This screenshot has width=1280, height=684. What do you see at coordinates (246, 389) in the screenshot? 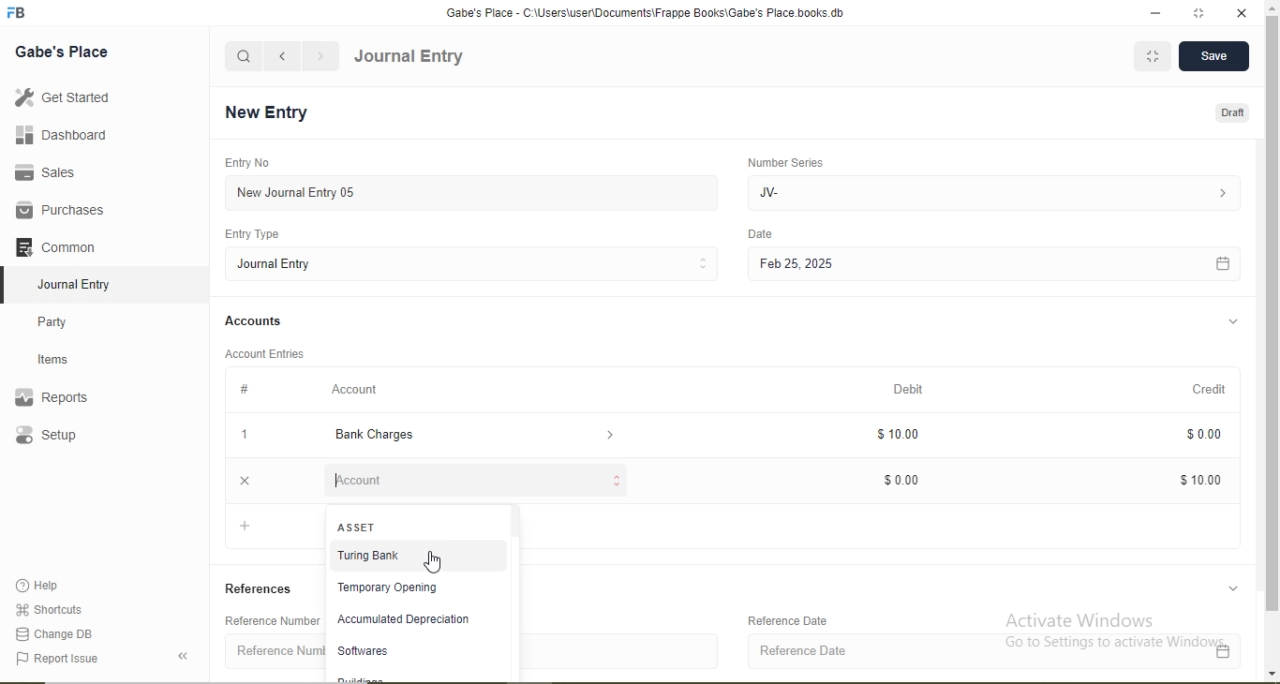
I see `#` at bounding box center [246, 389].